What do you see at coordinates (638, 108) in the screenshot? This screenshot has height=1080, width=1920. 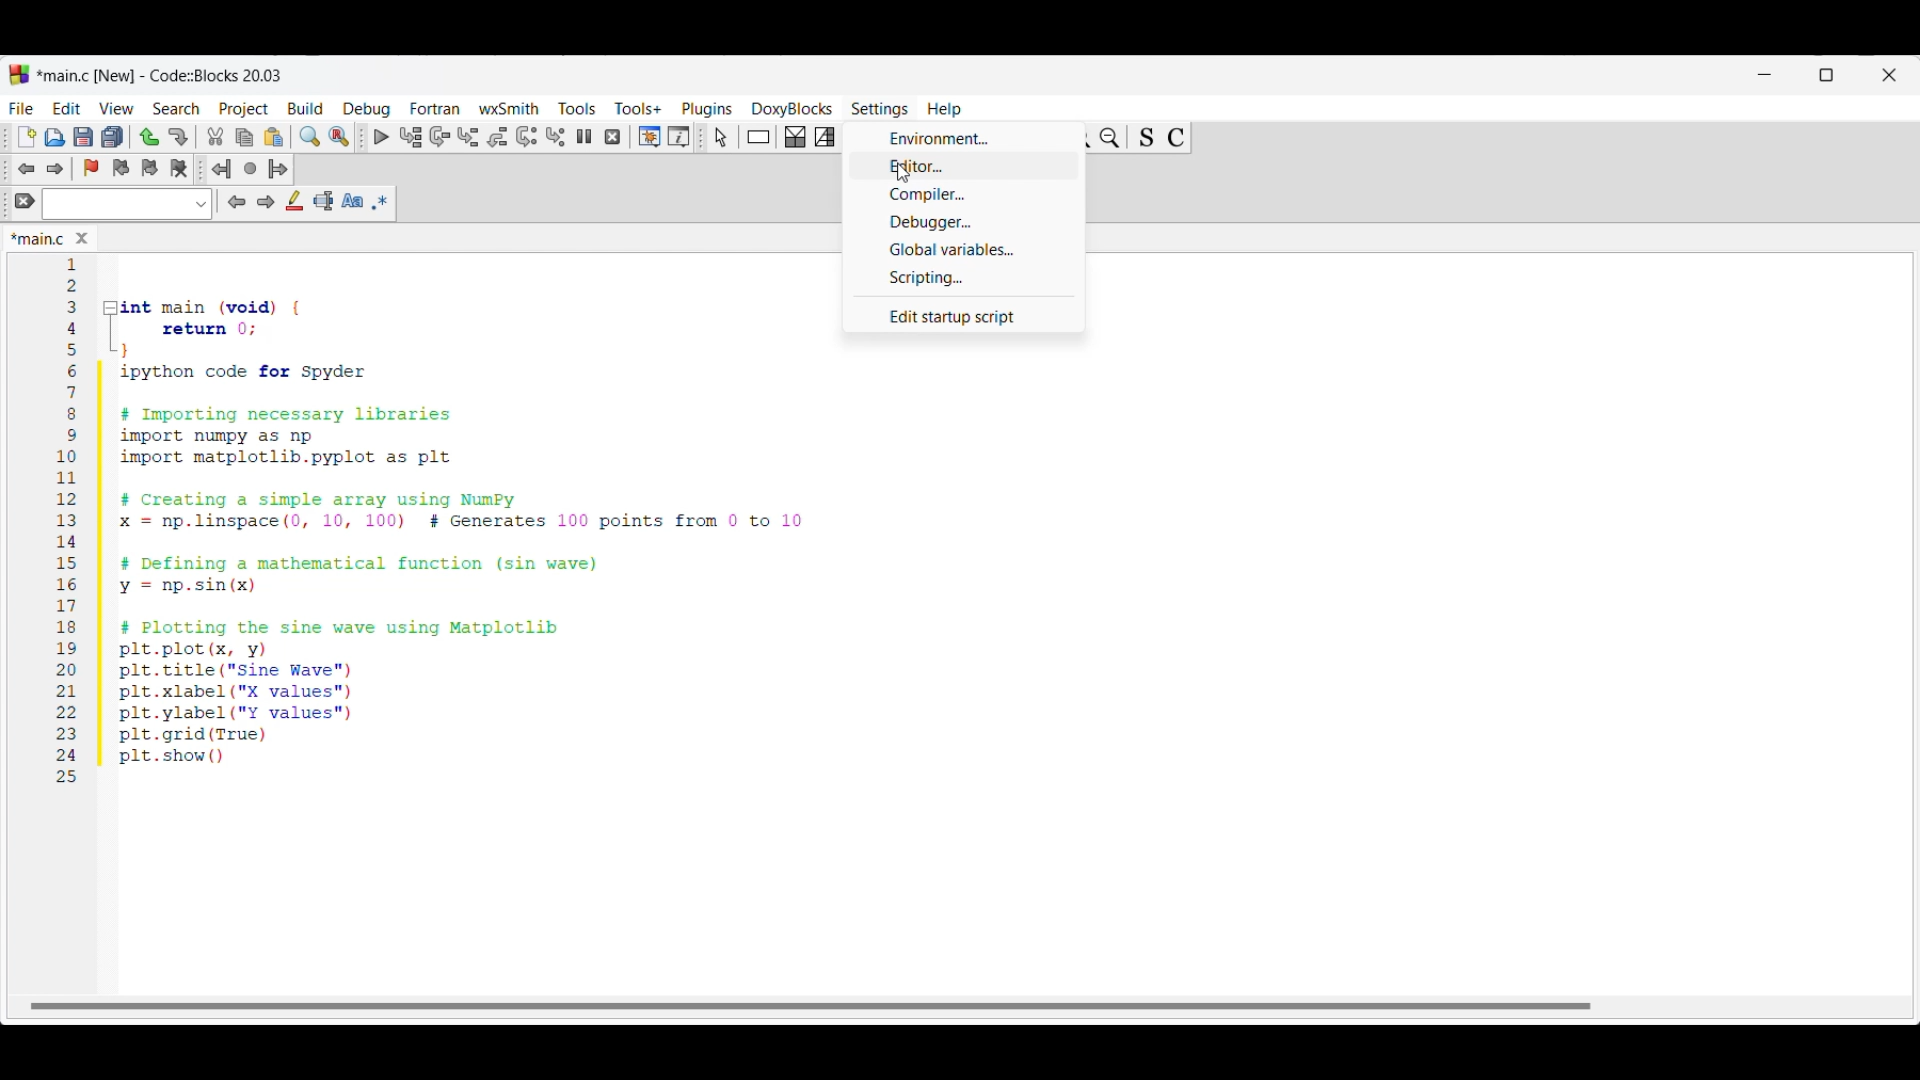 I see `Tools+ menu` at bounding box center [638, 108].